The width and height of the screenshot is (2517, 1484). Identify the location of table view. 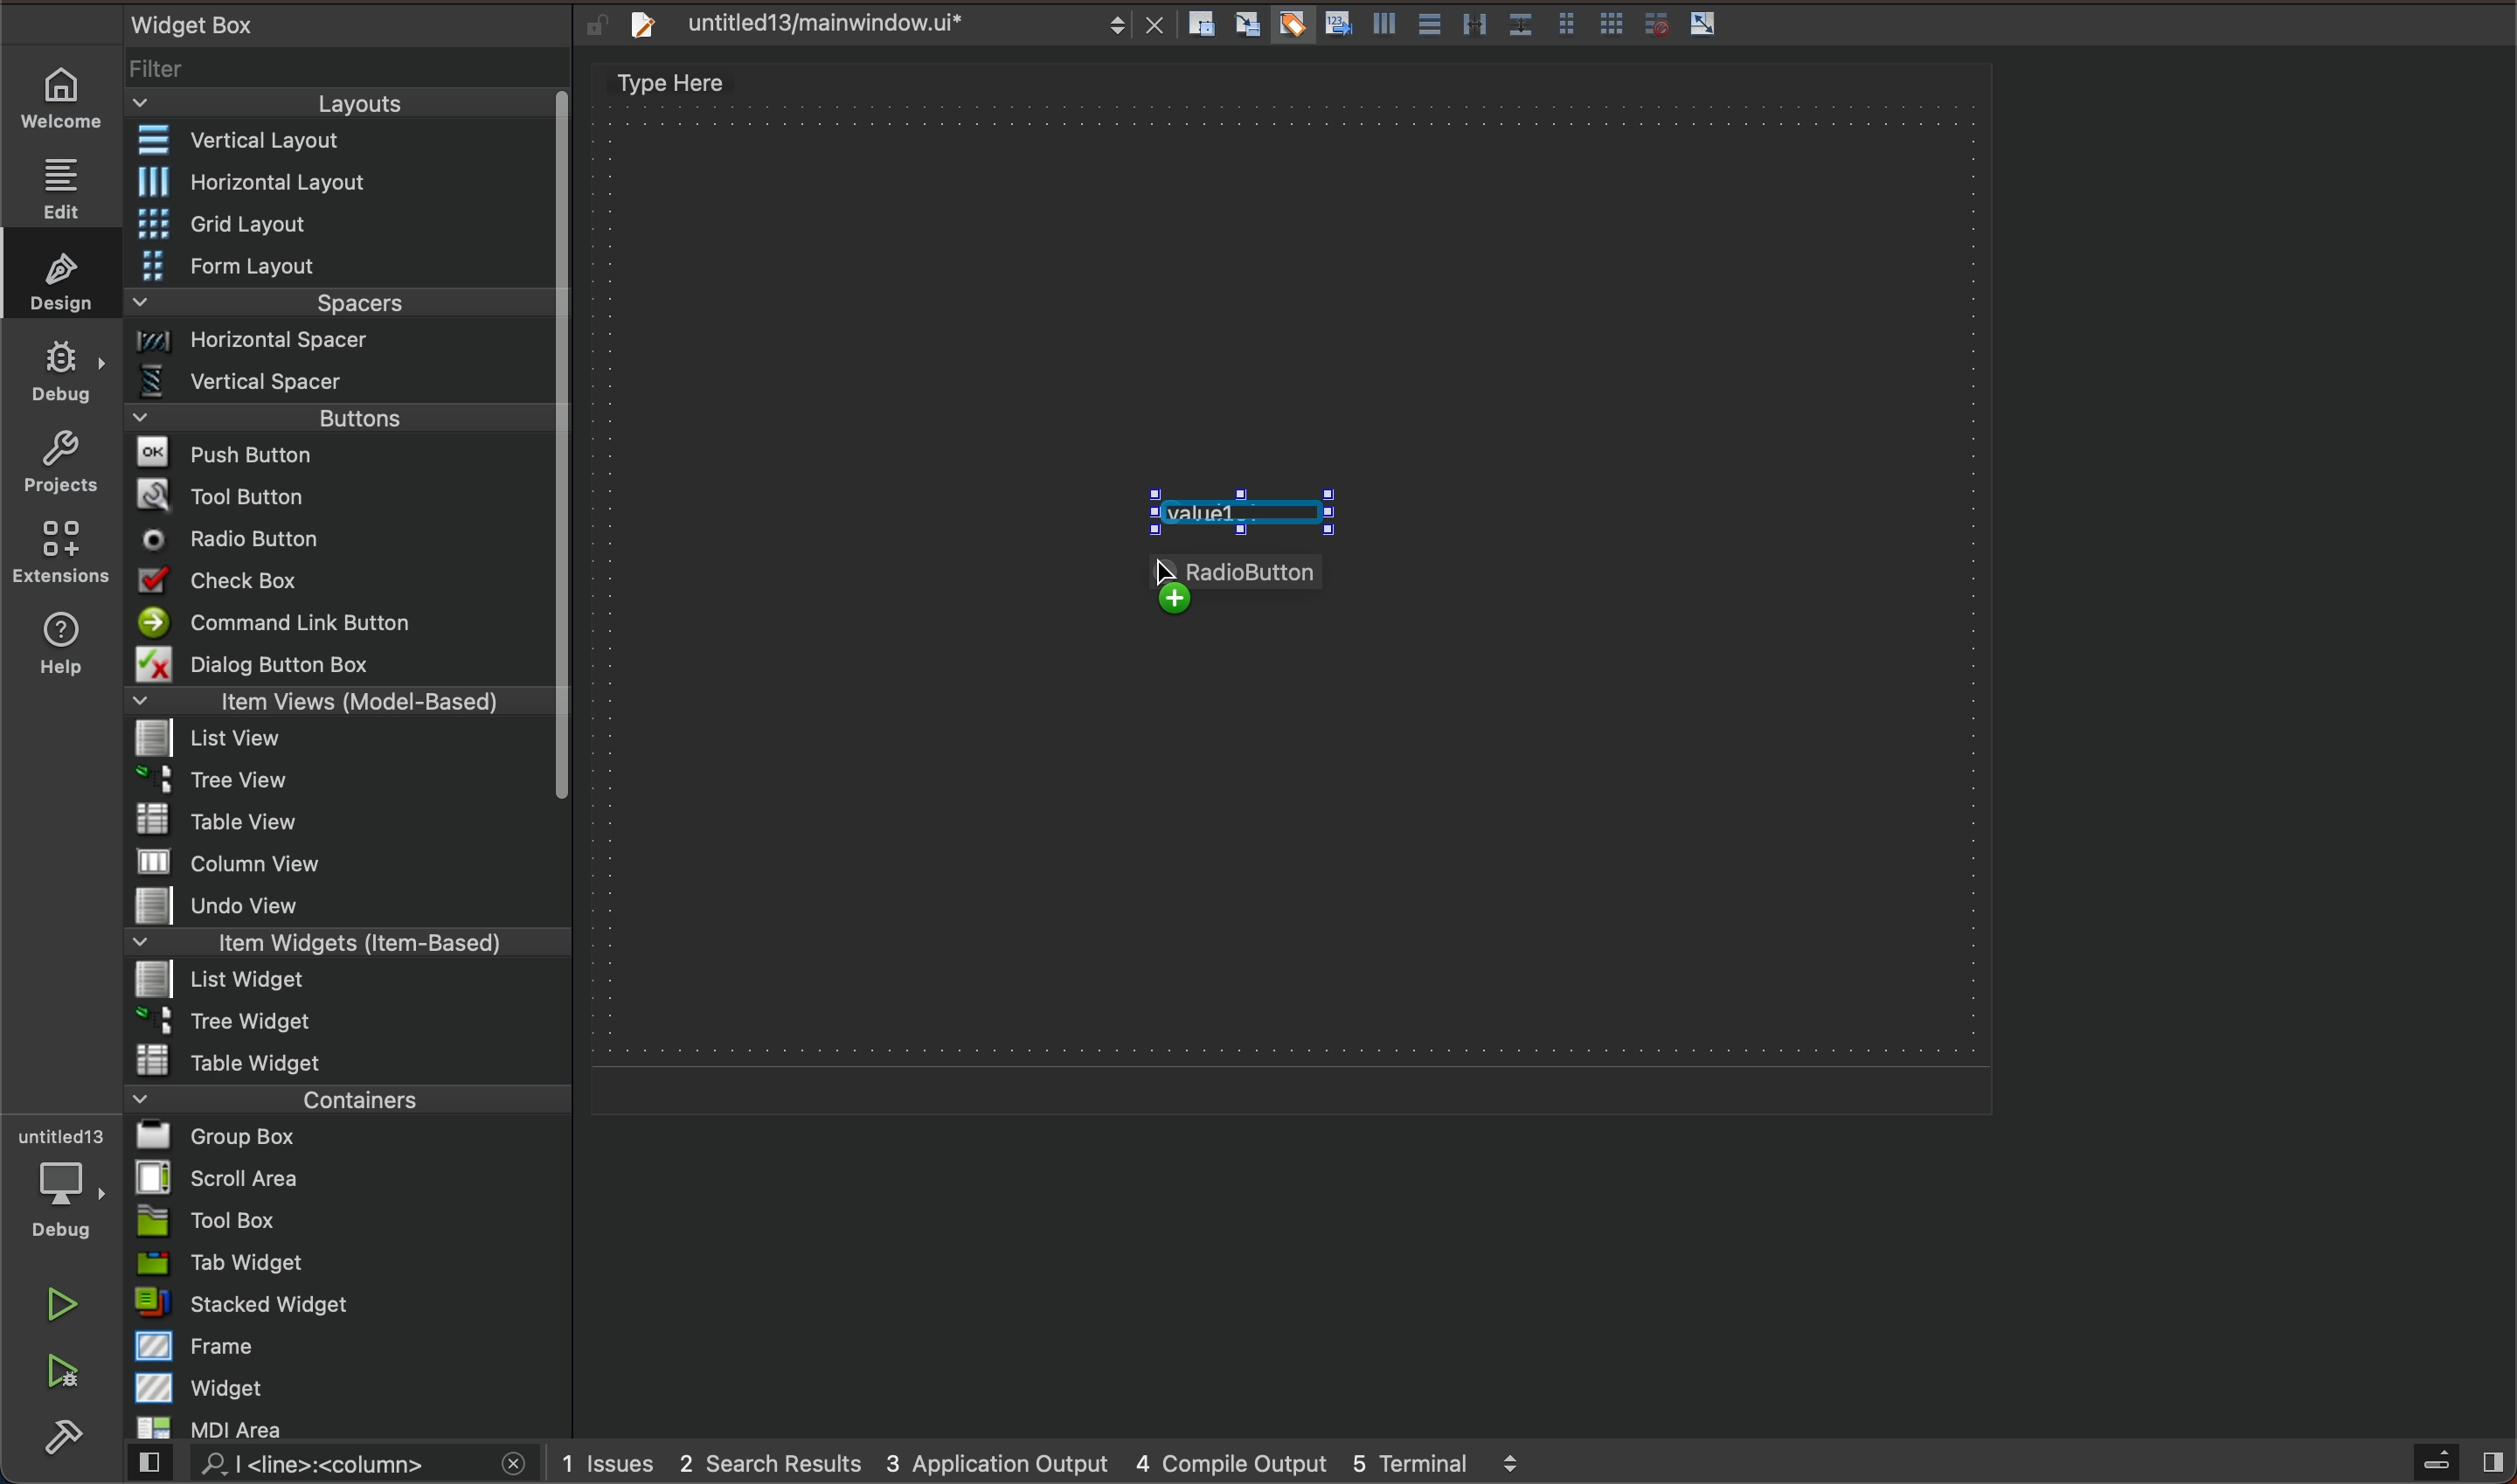
(348, 822).